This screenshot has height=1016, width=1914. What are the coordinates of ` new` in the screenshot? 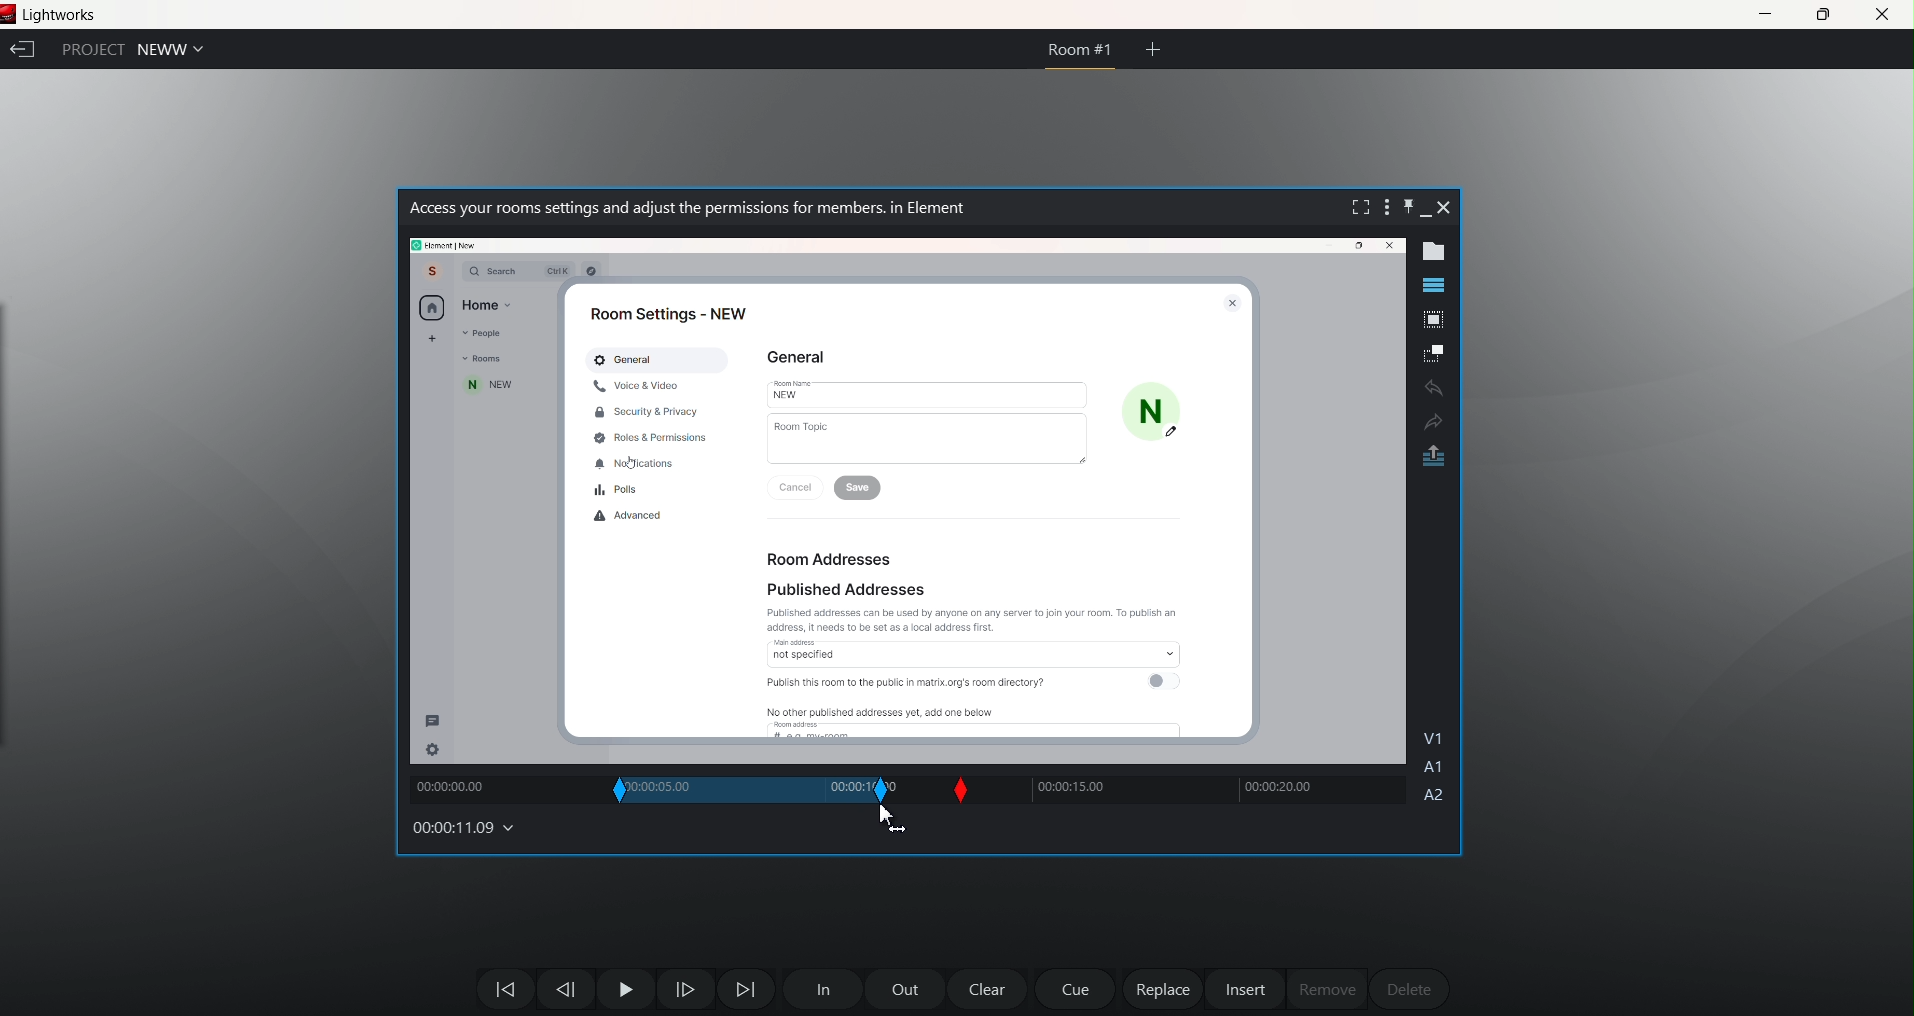 It's located at (490, 386).